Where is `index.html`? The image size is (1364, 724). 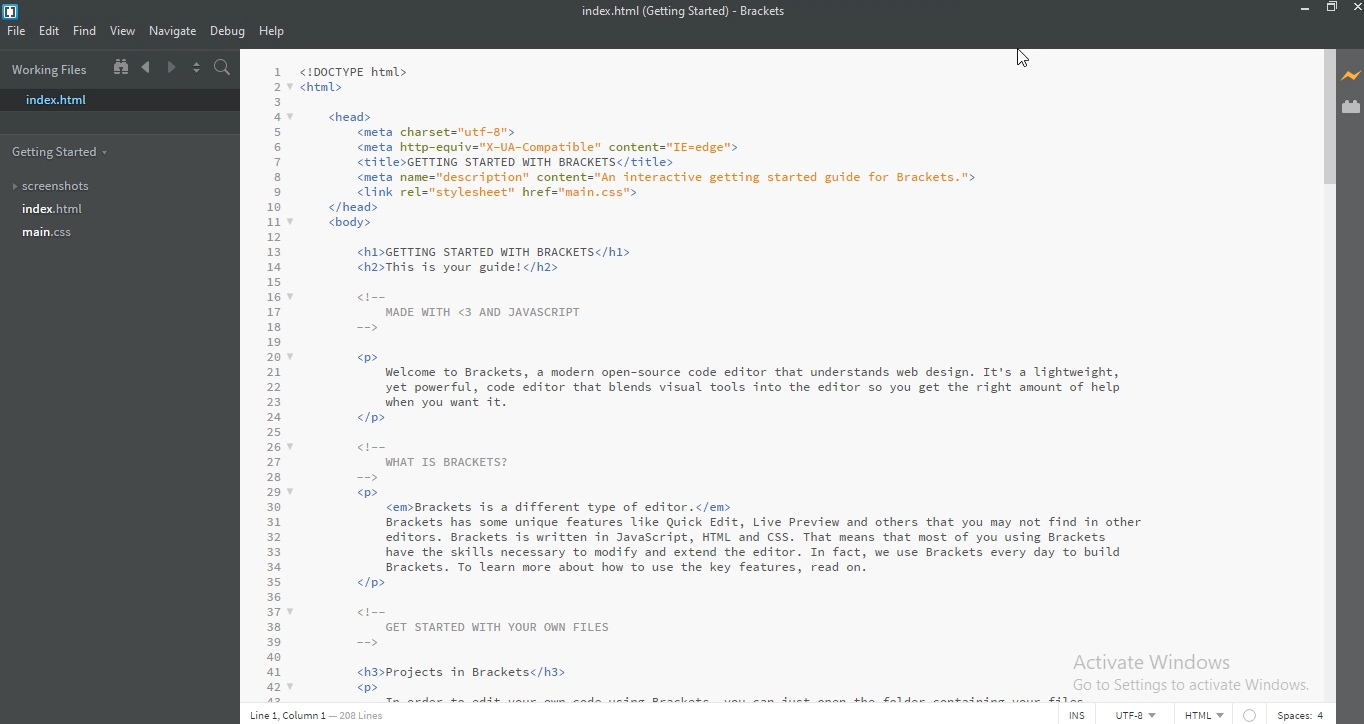 index.html is located at coordinates (60, 100).